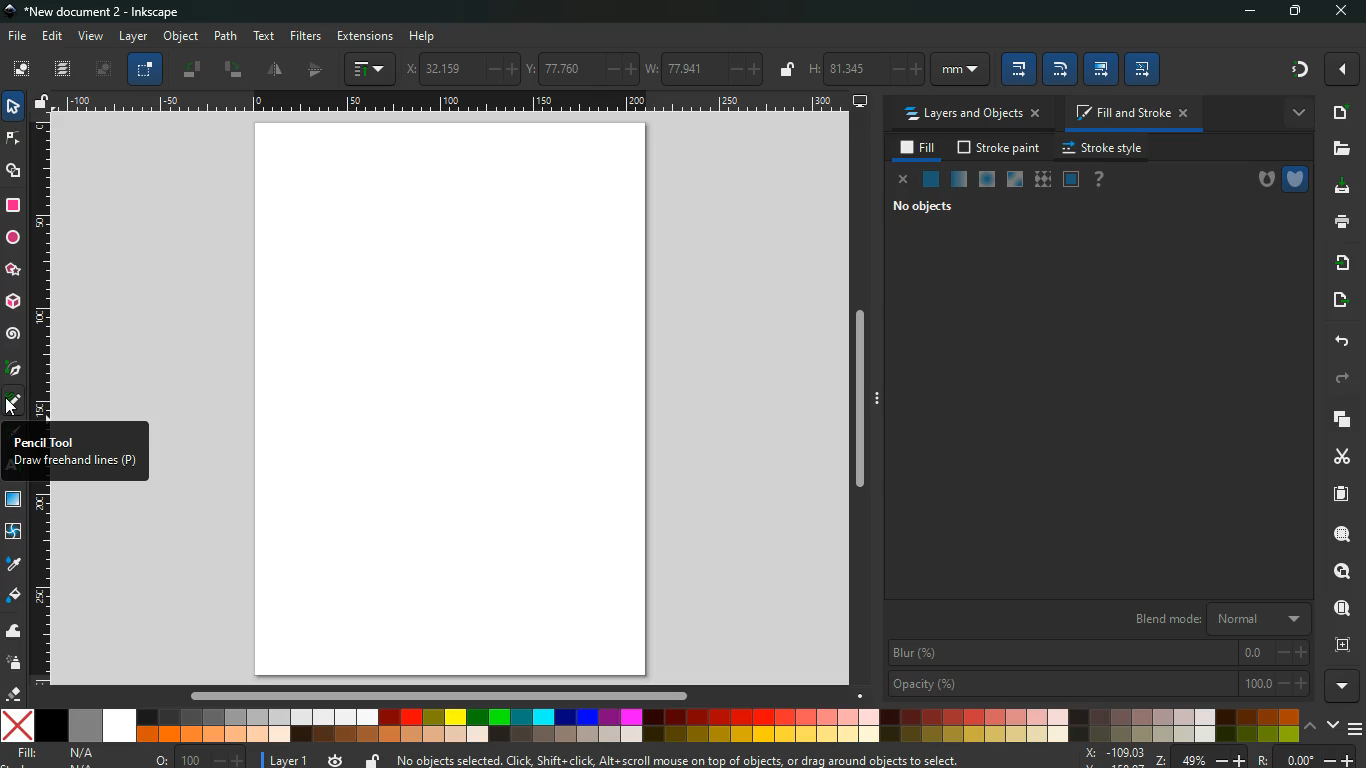 The image size is (1366, 768). What do you see at coordinates (1019, 71) in the screenshot?
I see `edit` at bounding box center [1019, 71].